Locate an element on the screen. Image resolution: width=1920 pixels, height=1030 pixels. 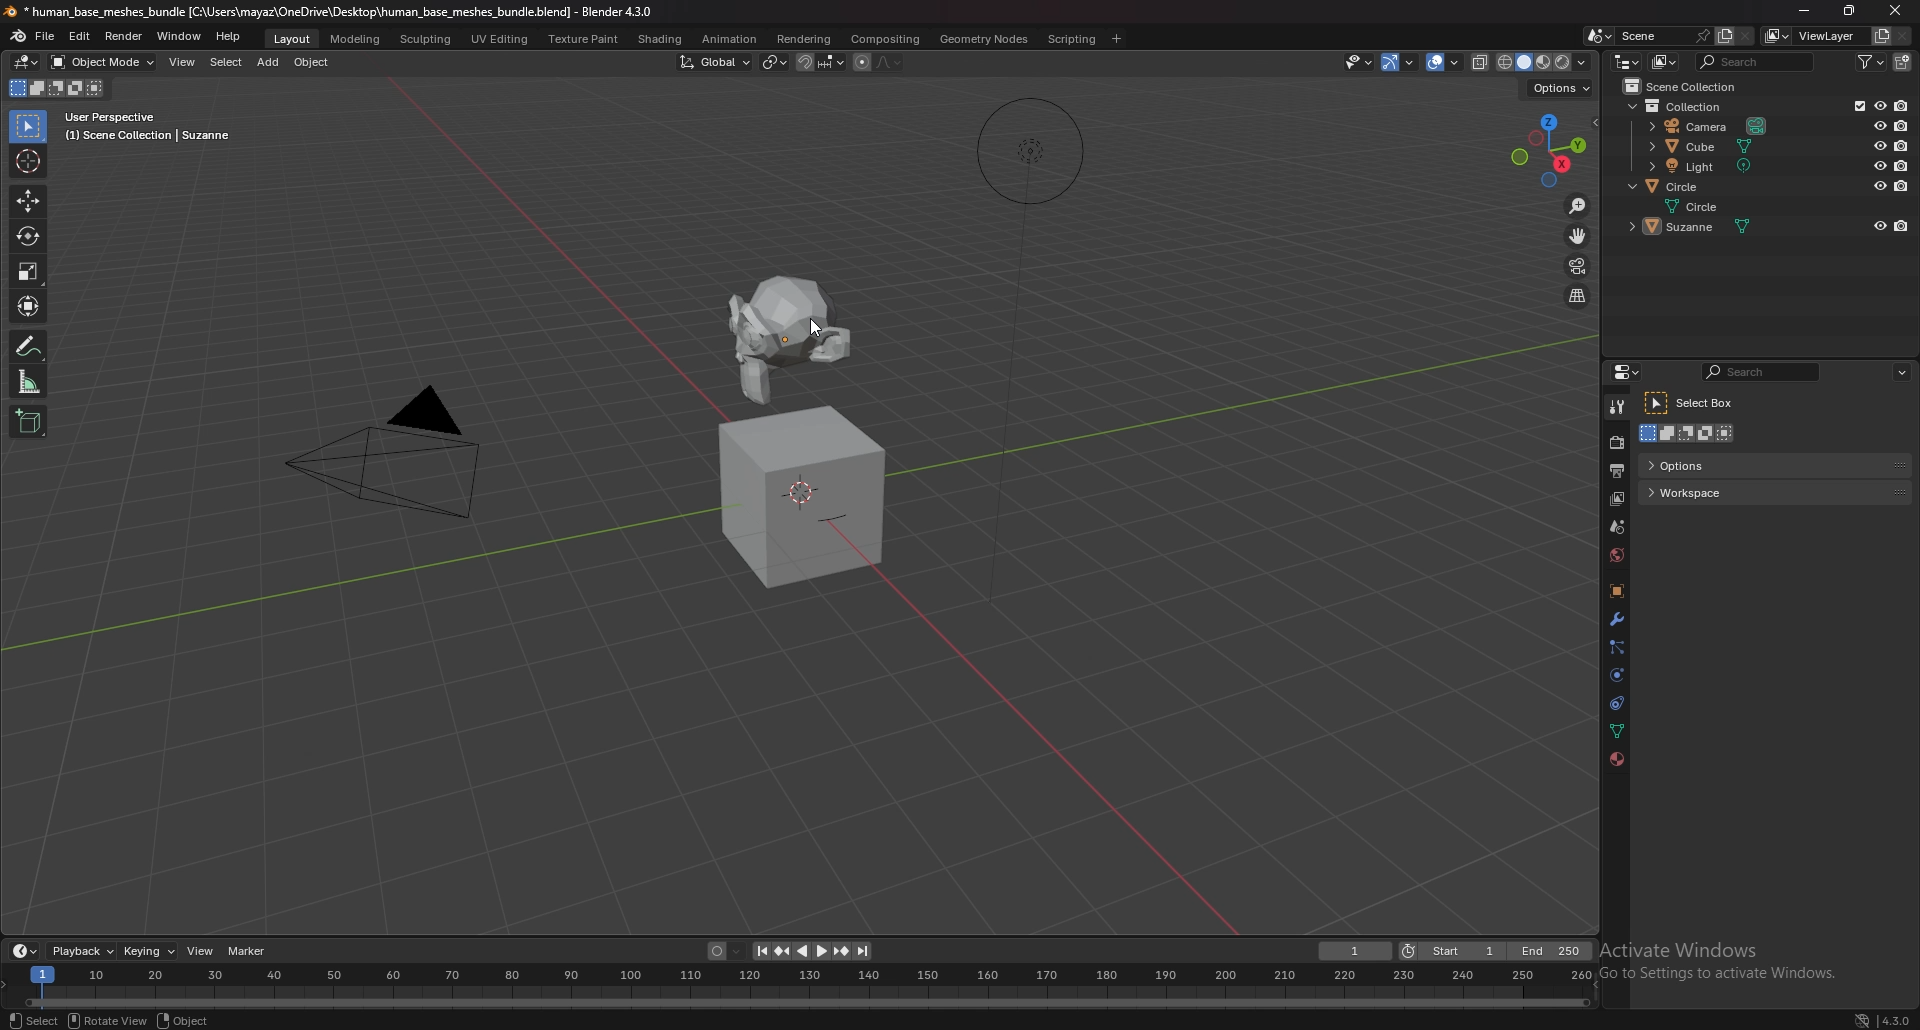
jump to end is located at coordinates (865, 951).